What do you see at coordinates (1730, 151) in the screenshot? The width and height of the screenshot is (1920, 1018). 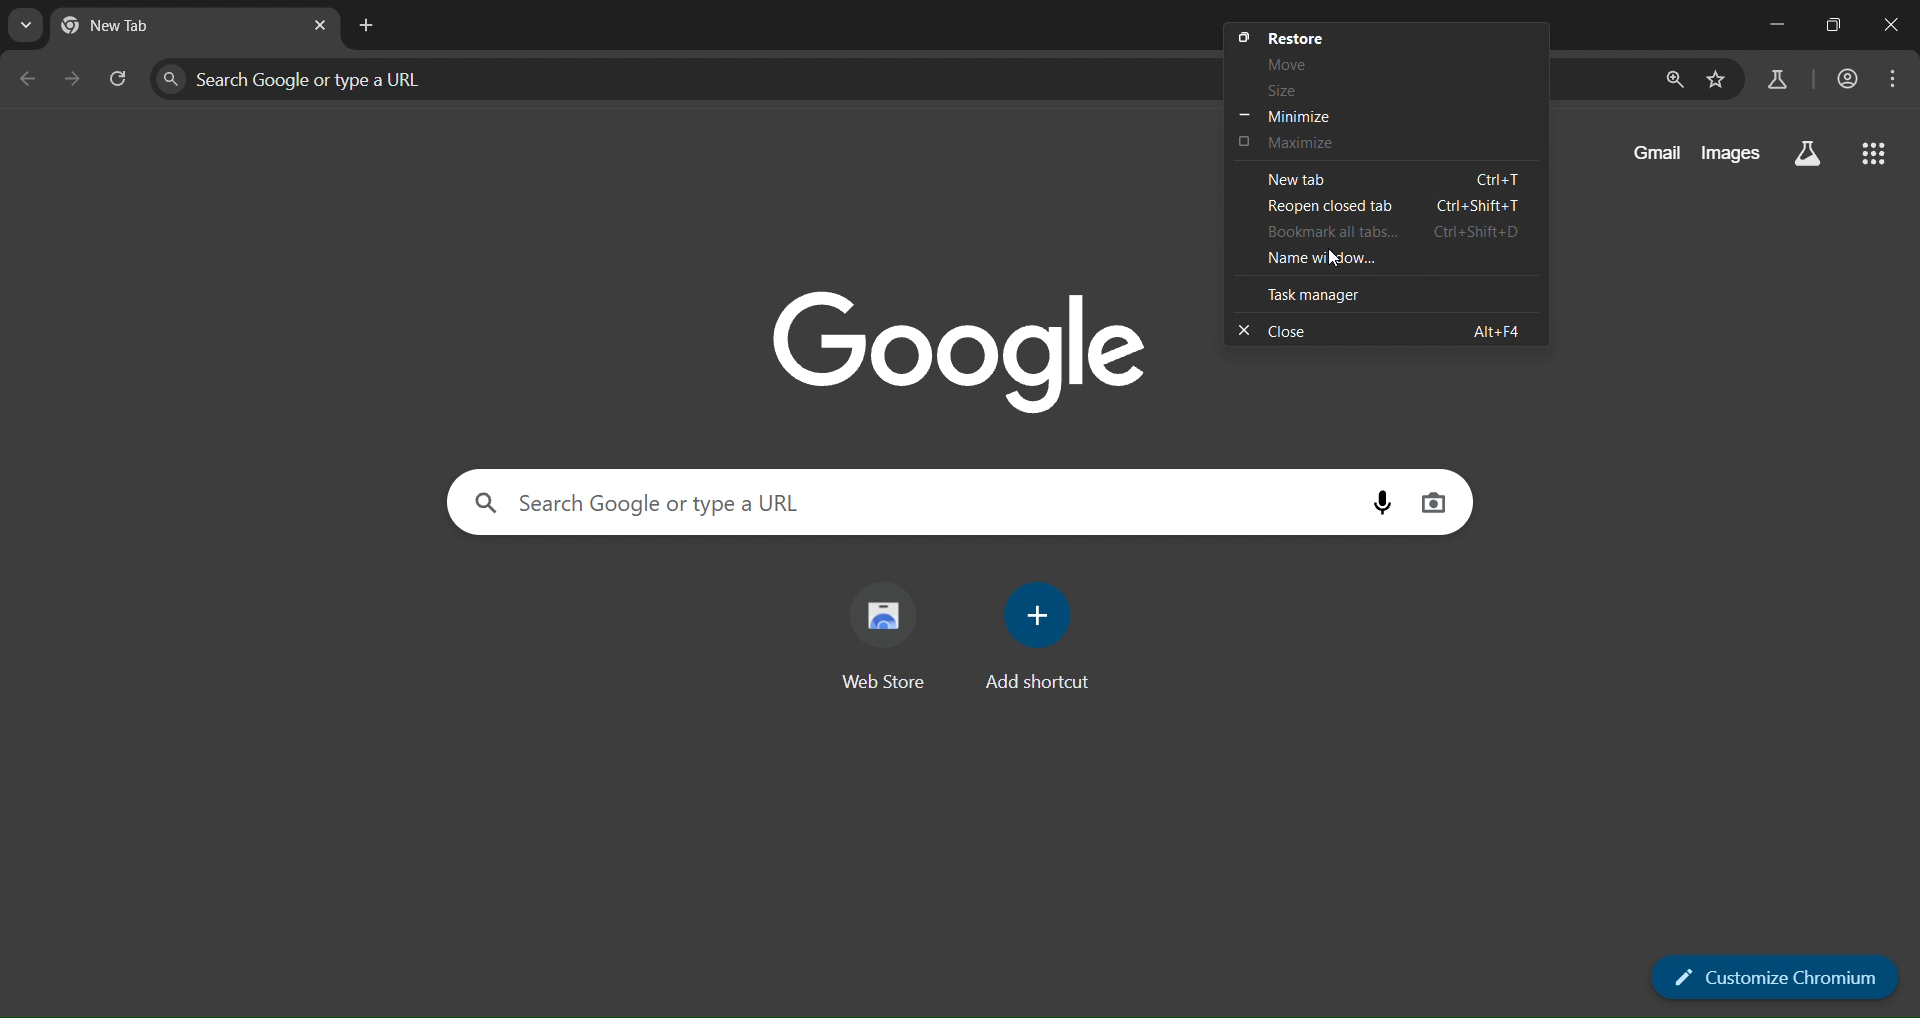 I see `images` at bounding box center [1730, 151].